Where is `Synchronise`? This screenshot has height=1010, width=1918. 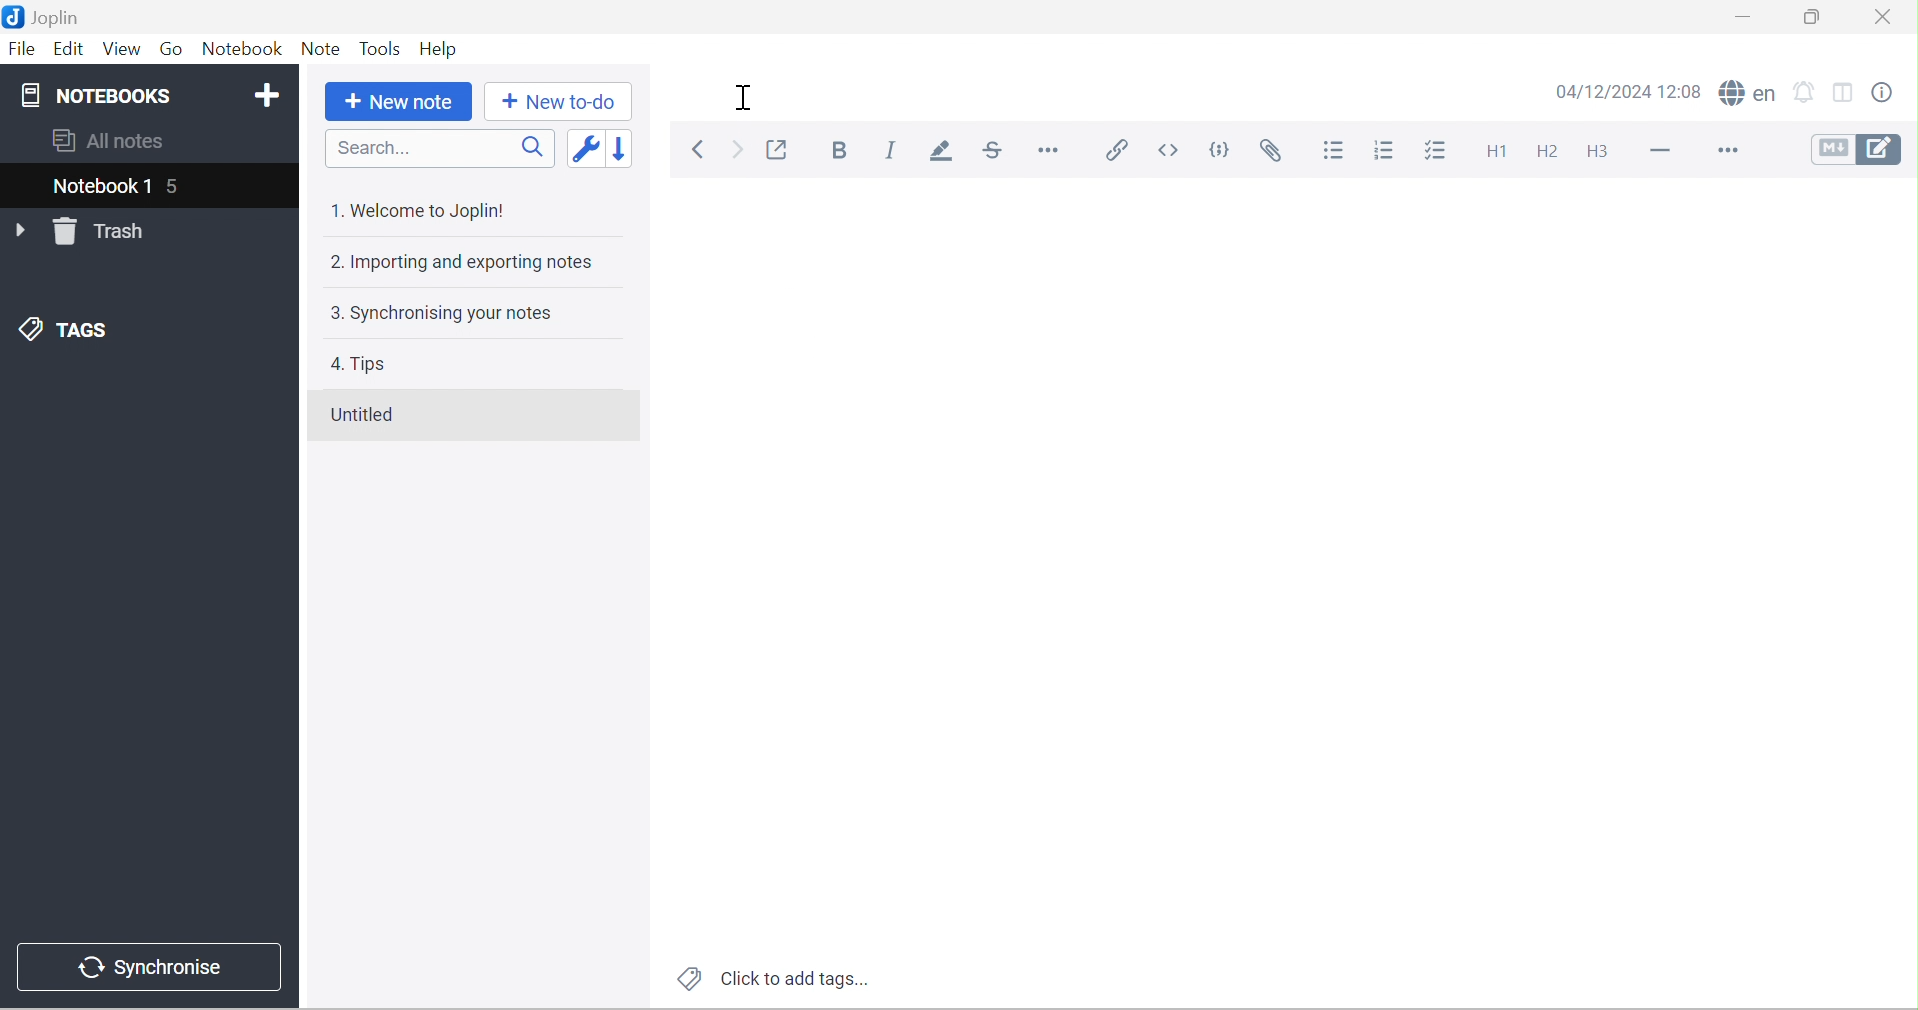
Synchronise is located at coordinates (155, 970).